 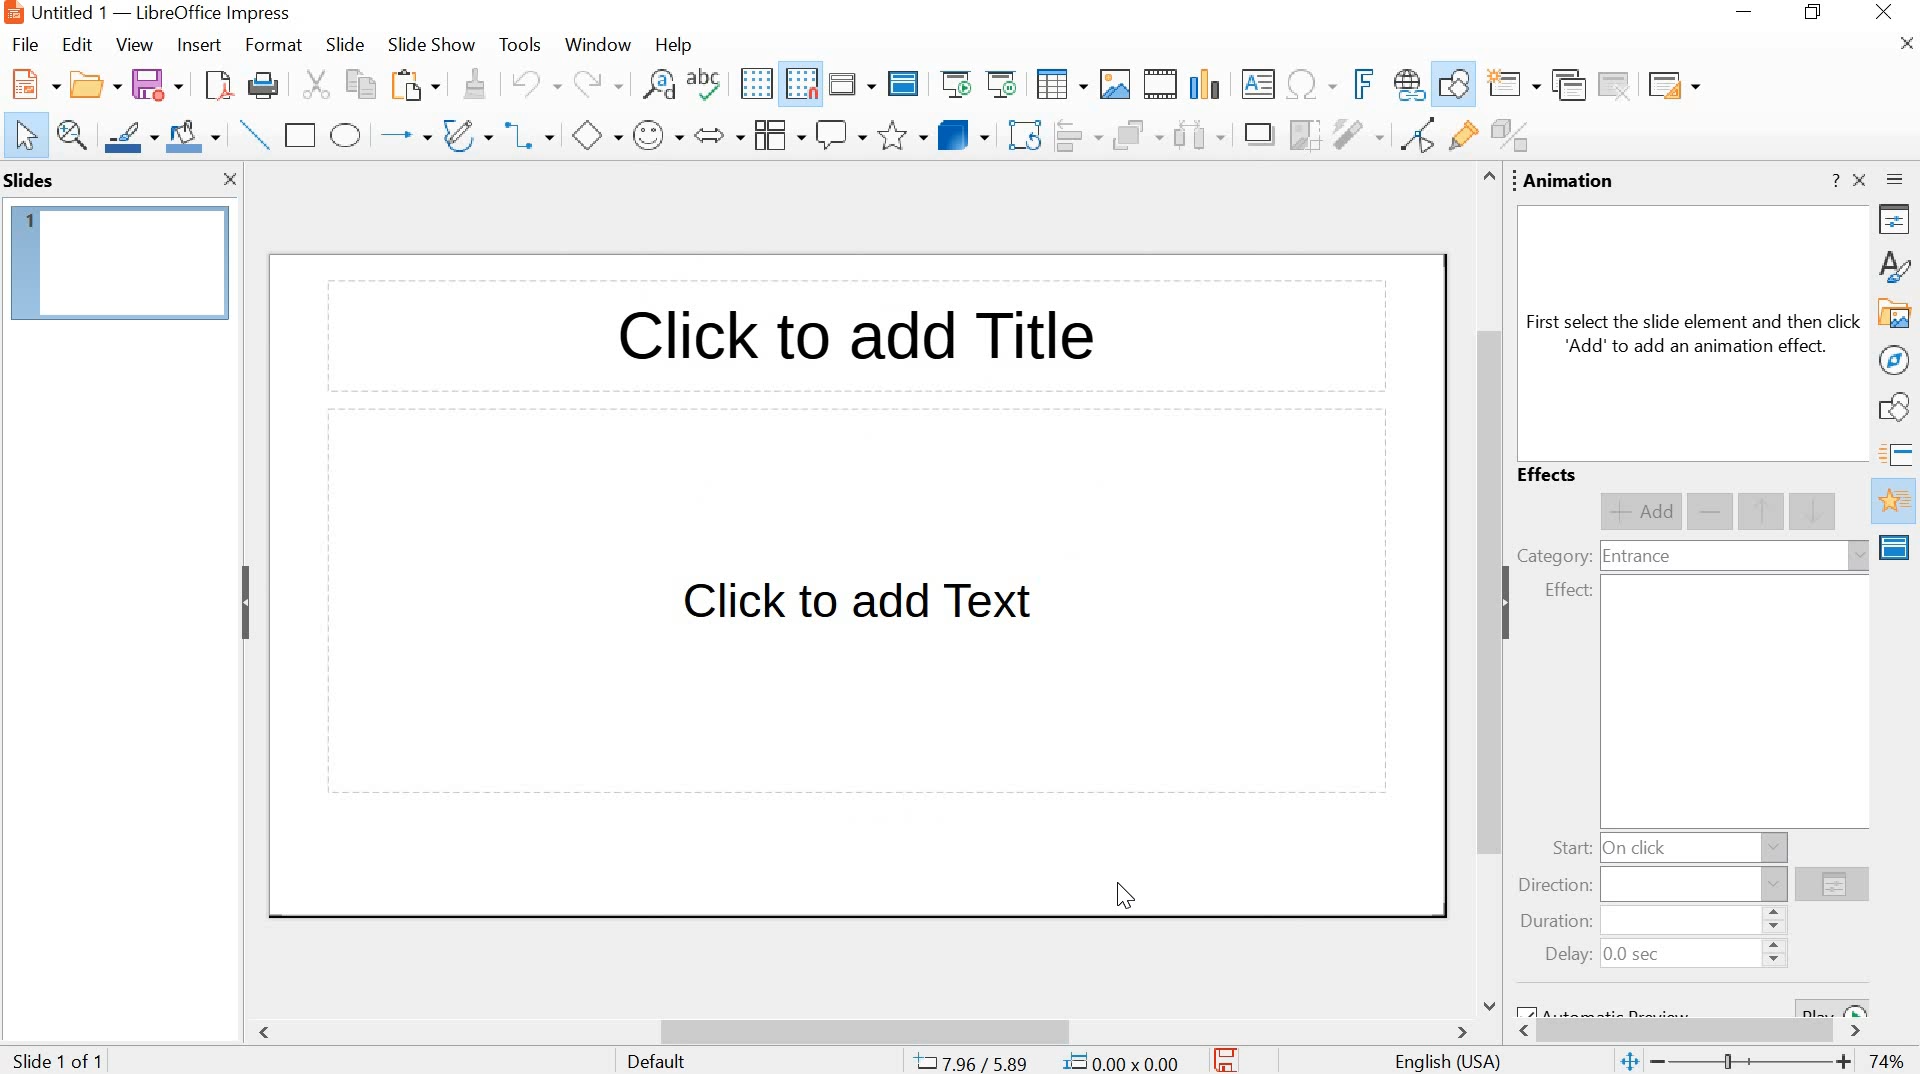 What do you see at coordinates (1209, 83) in the screenshot?
I see `insert chart` at bounding box center [1209, 83].